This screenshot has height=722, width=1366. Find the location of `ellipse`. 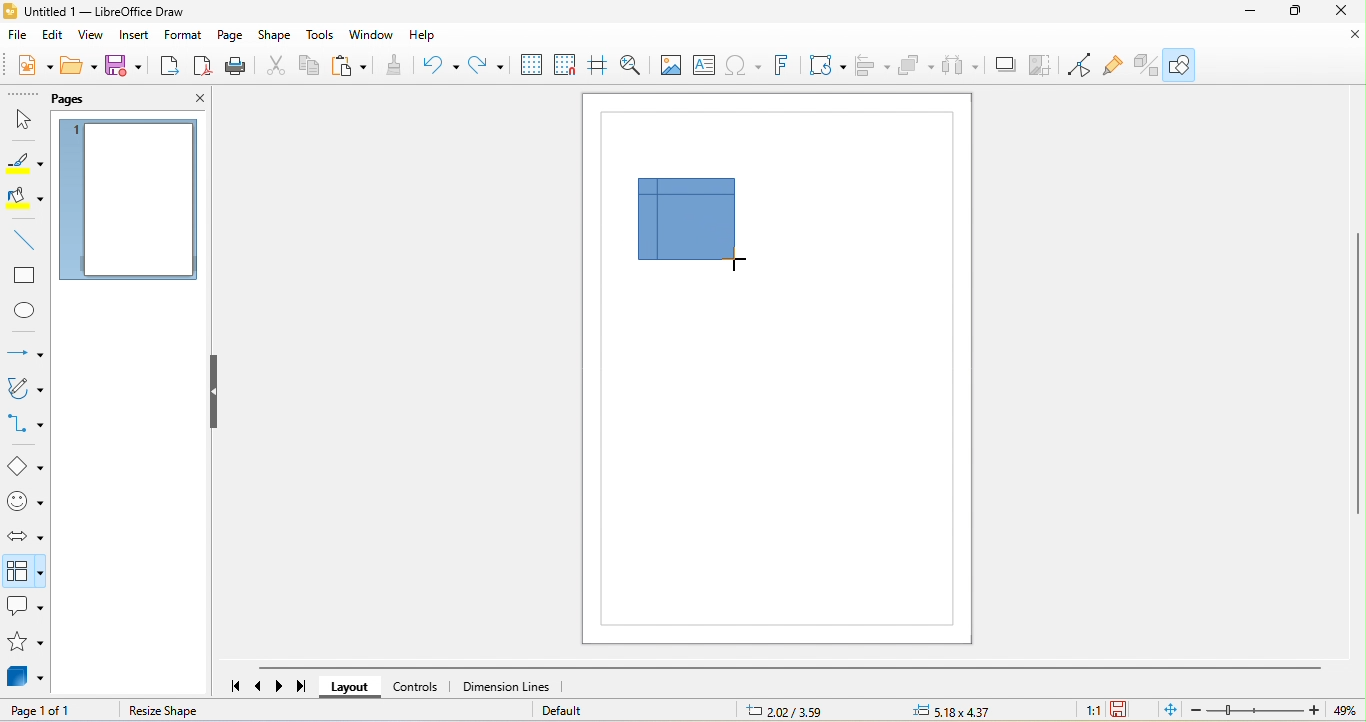

ellipse is located at coordinates (23, 310).